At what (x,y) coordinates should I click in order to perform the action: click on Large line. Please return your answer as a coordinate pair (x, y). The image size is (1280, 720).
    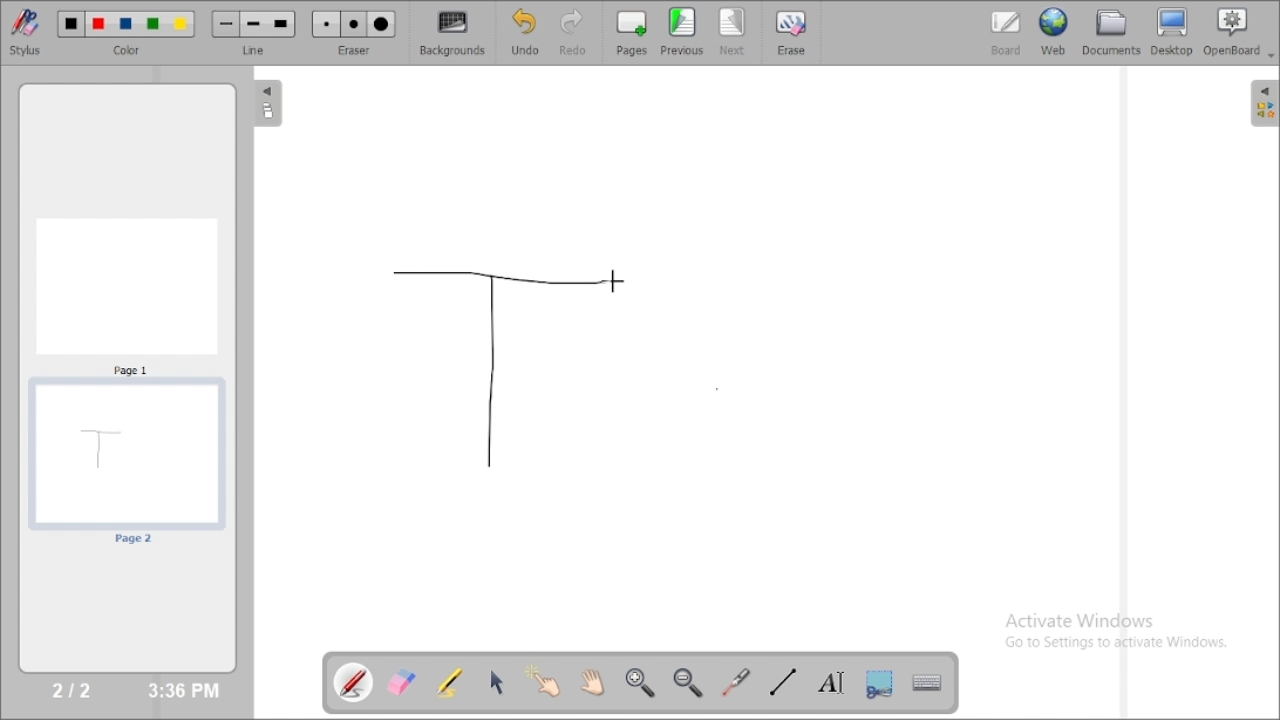
    Looking at the image, I should click on (282, 25).